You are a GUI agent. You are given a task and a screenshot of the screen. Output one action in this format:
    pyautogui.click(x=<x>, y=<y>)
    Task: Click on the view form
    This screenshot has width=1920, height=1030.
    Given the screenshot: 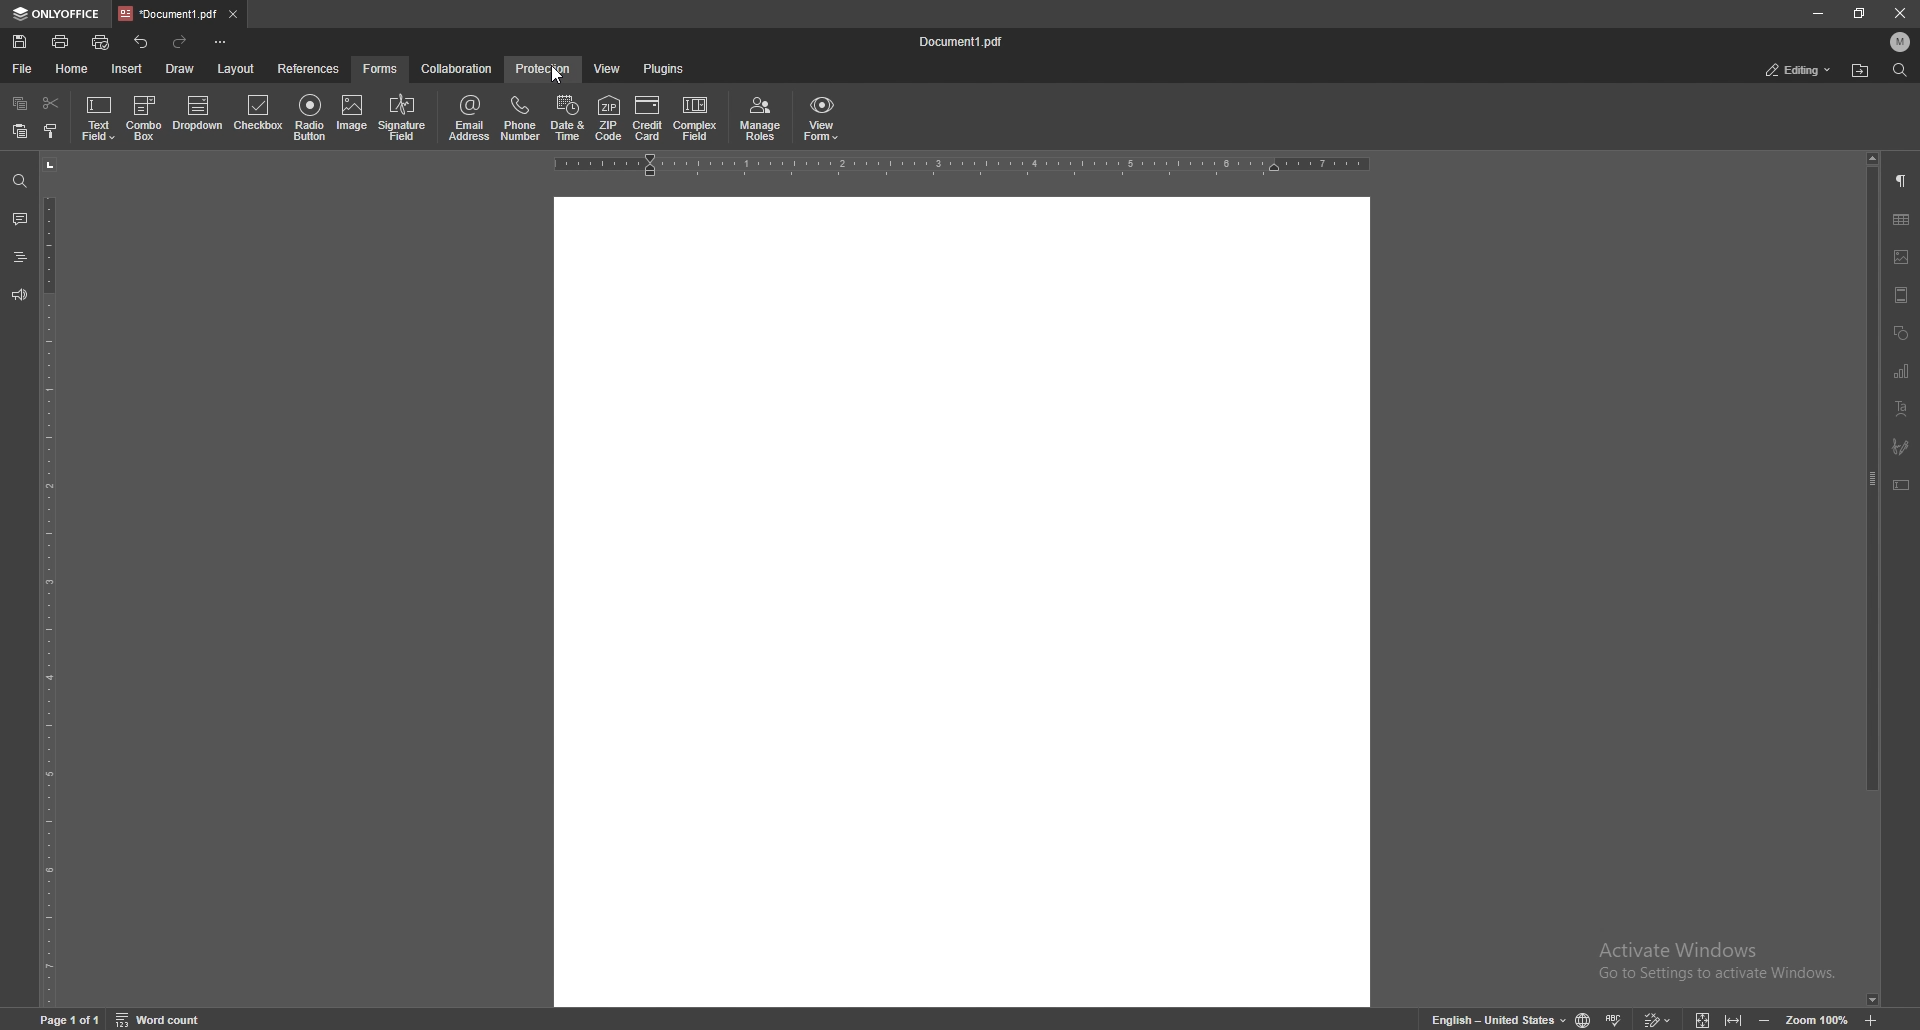 What is the action you would take?
    pyautogui.click(x=821, y=116)
    